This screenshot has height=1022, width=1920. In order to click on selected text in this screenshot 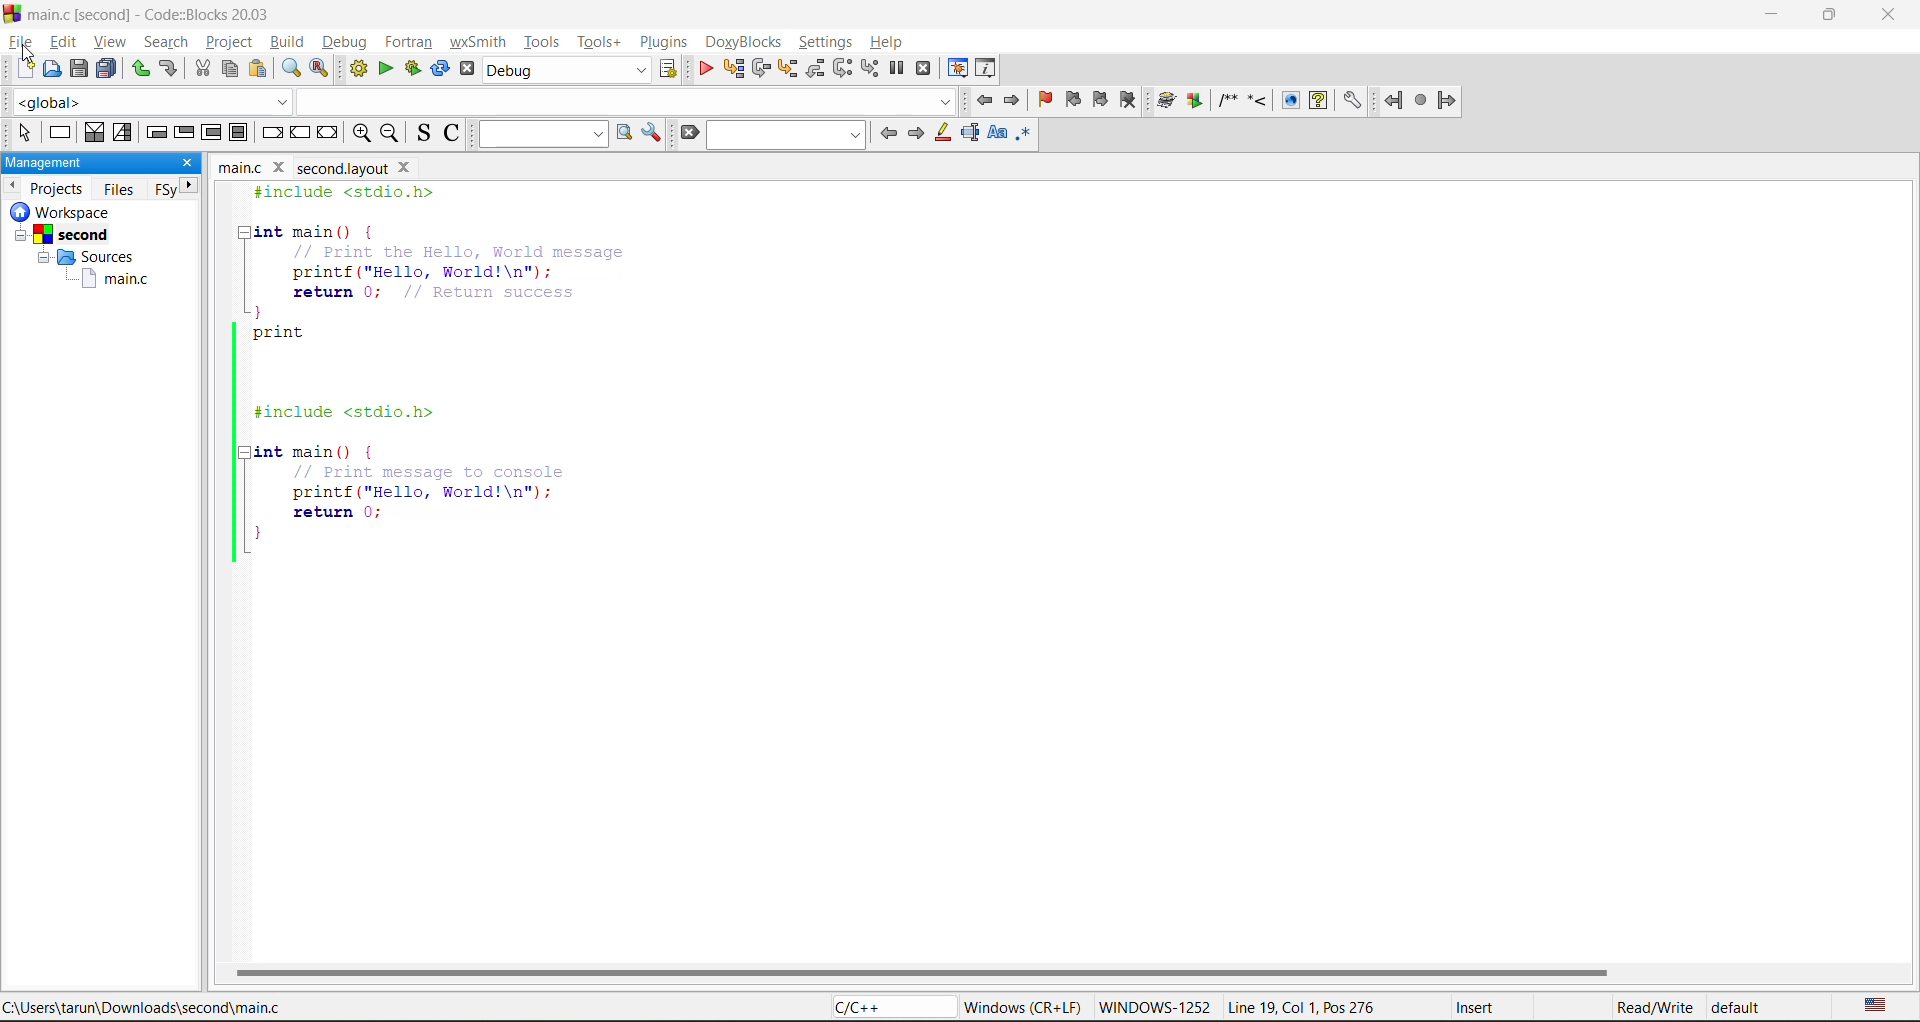, I will do `click(971, 135)`.